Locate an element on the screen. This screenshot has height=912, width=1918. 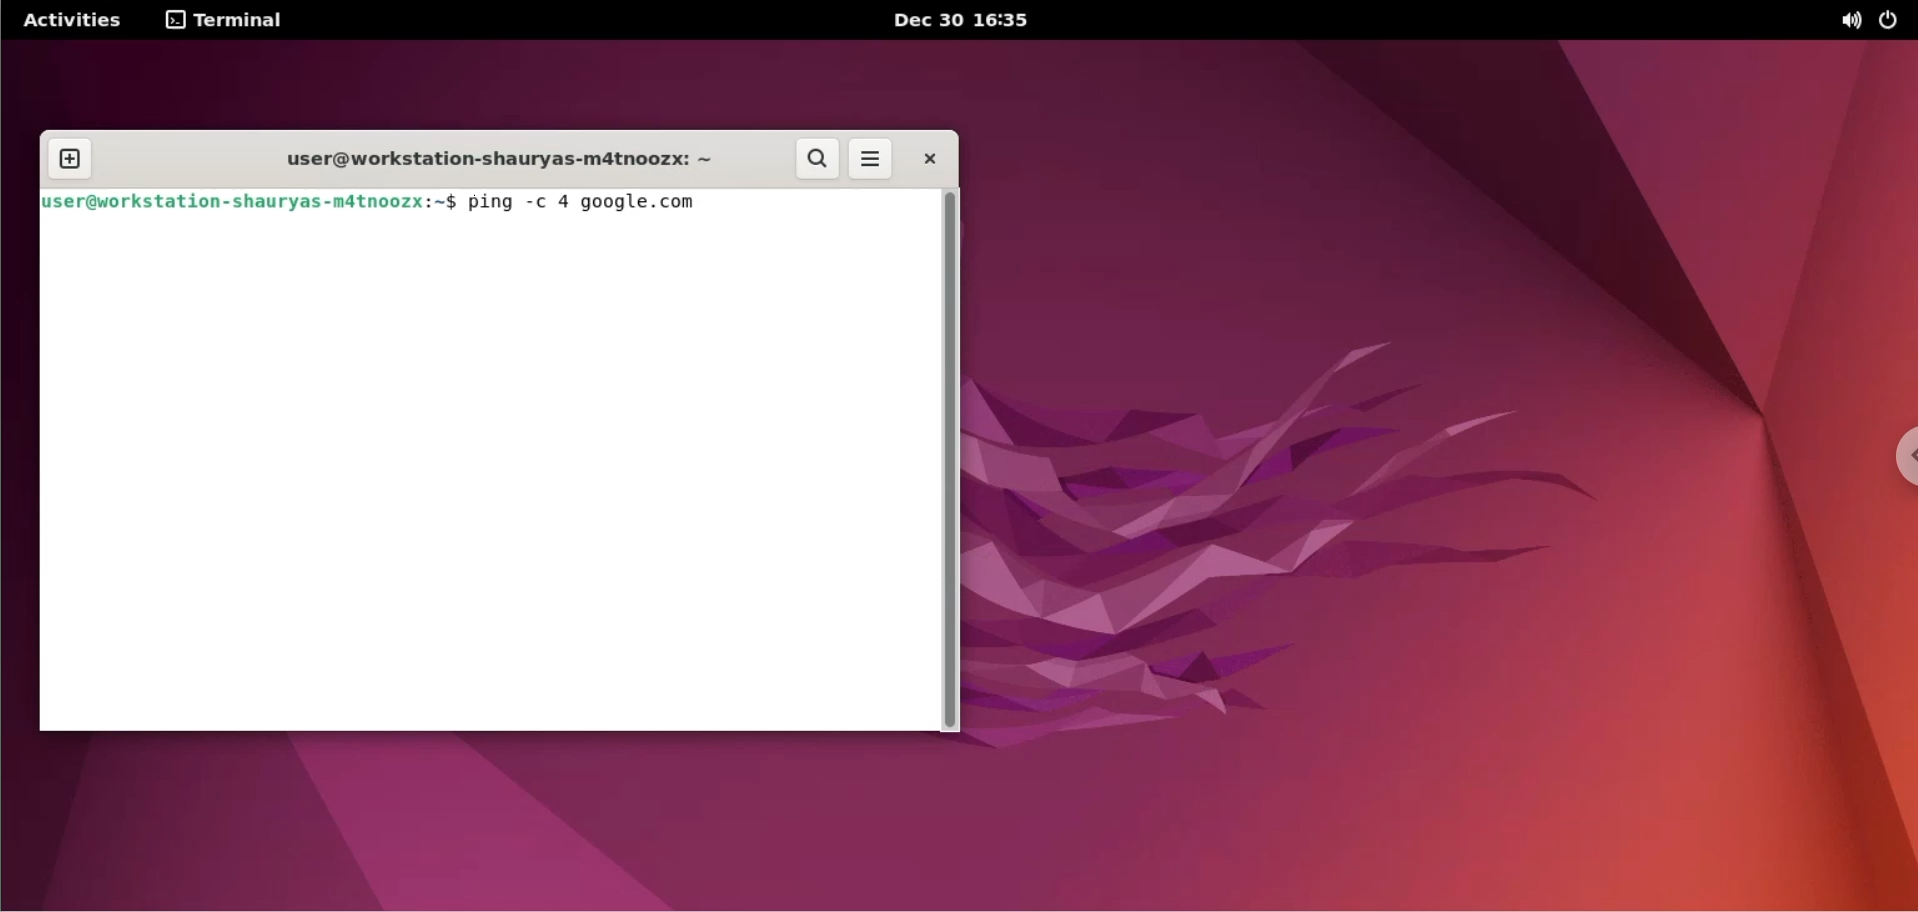
chrome options is located at coordinates (1896, 462).